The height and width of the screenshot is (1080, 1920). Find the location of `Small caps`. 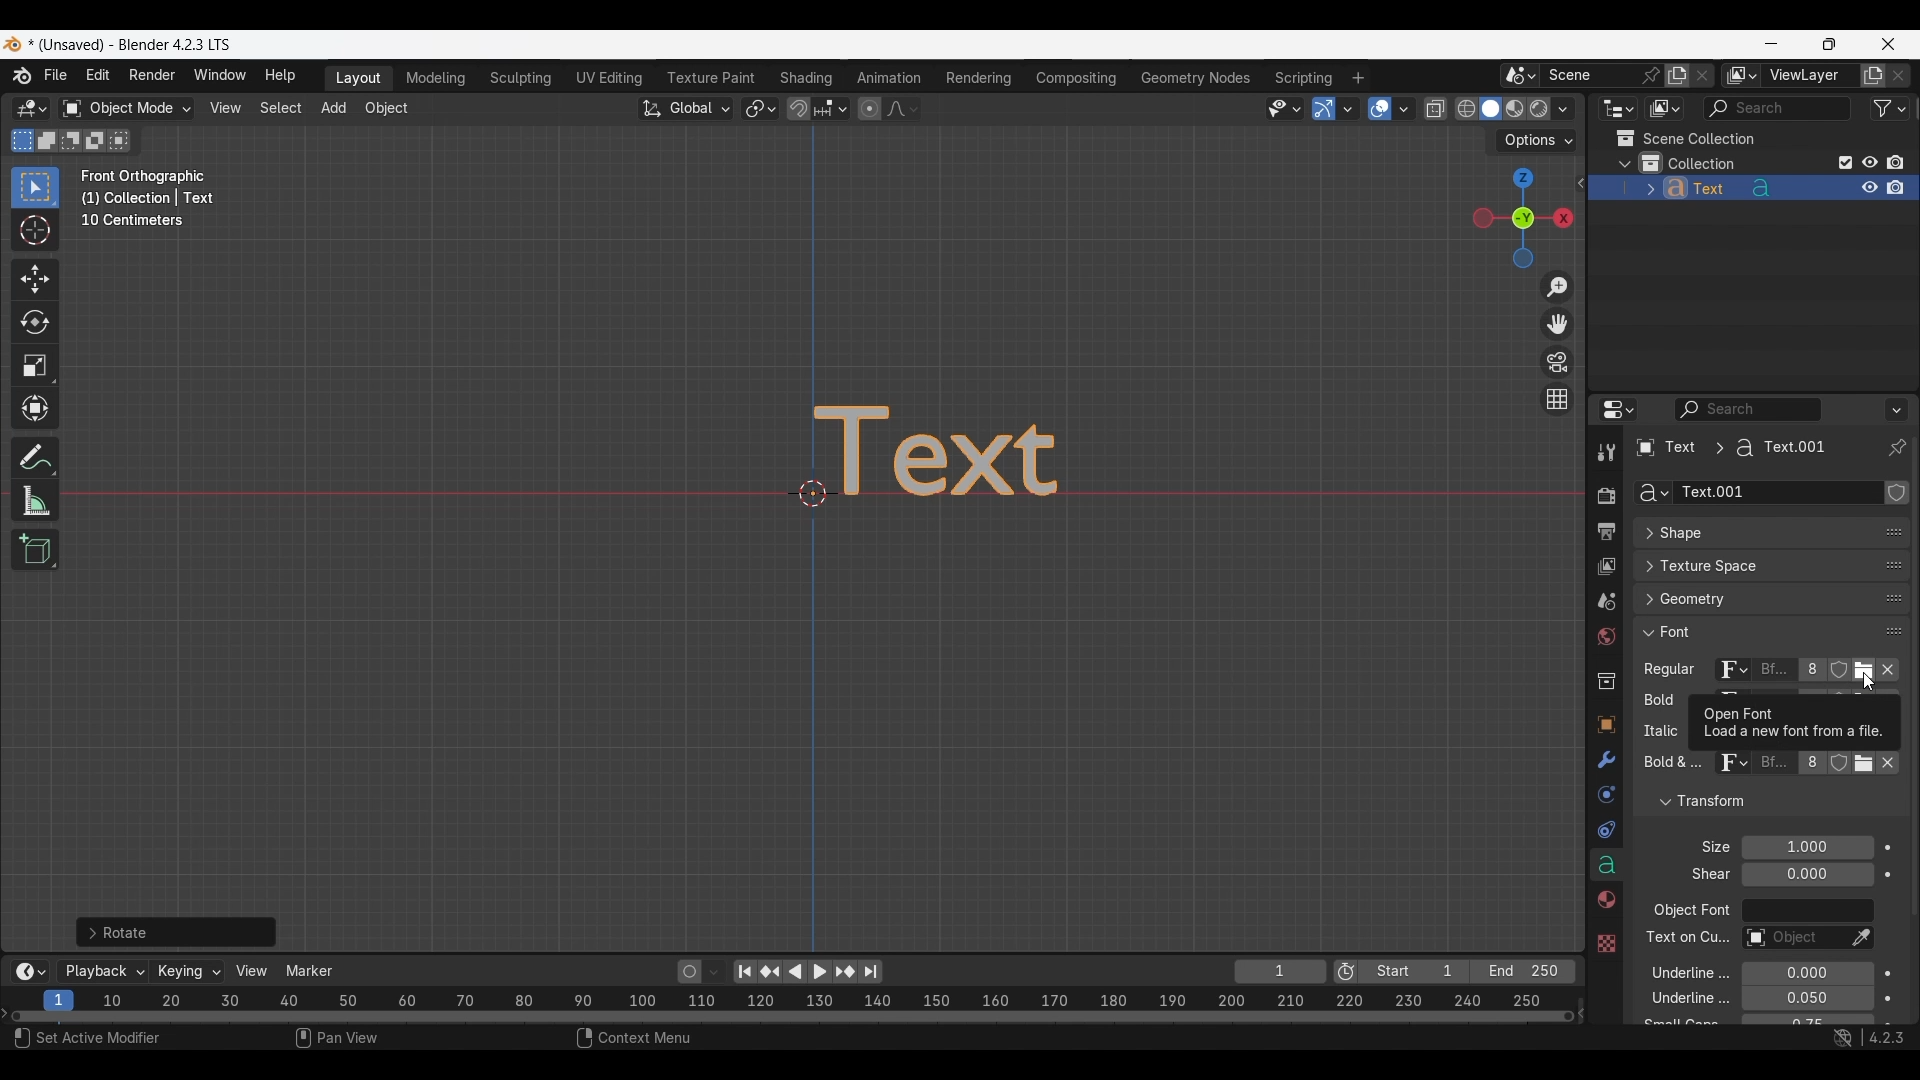

Small caps is located at coordinates (1806, 1020).